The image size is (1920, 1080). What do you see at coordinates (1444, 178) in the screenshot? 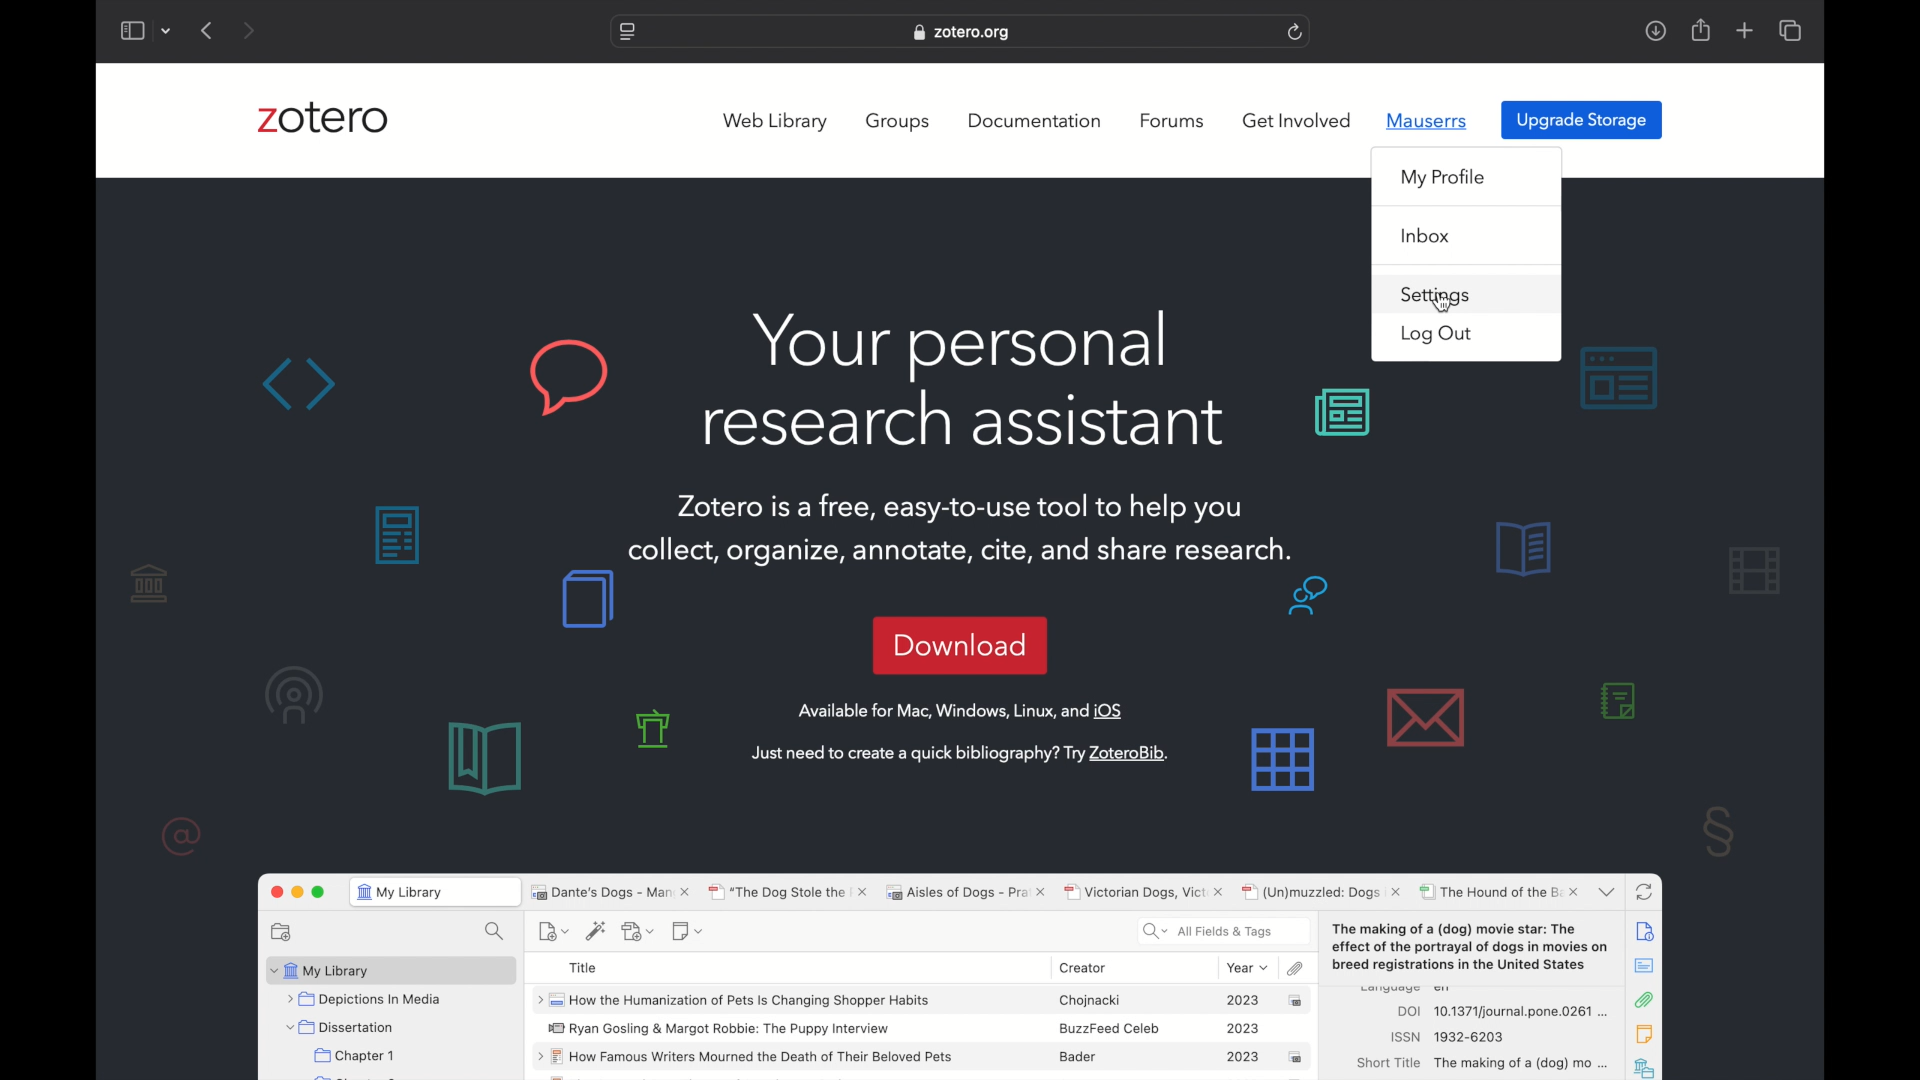
I see `my profile` at bounding box center [1444, 178].